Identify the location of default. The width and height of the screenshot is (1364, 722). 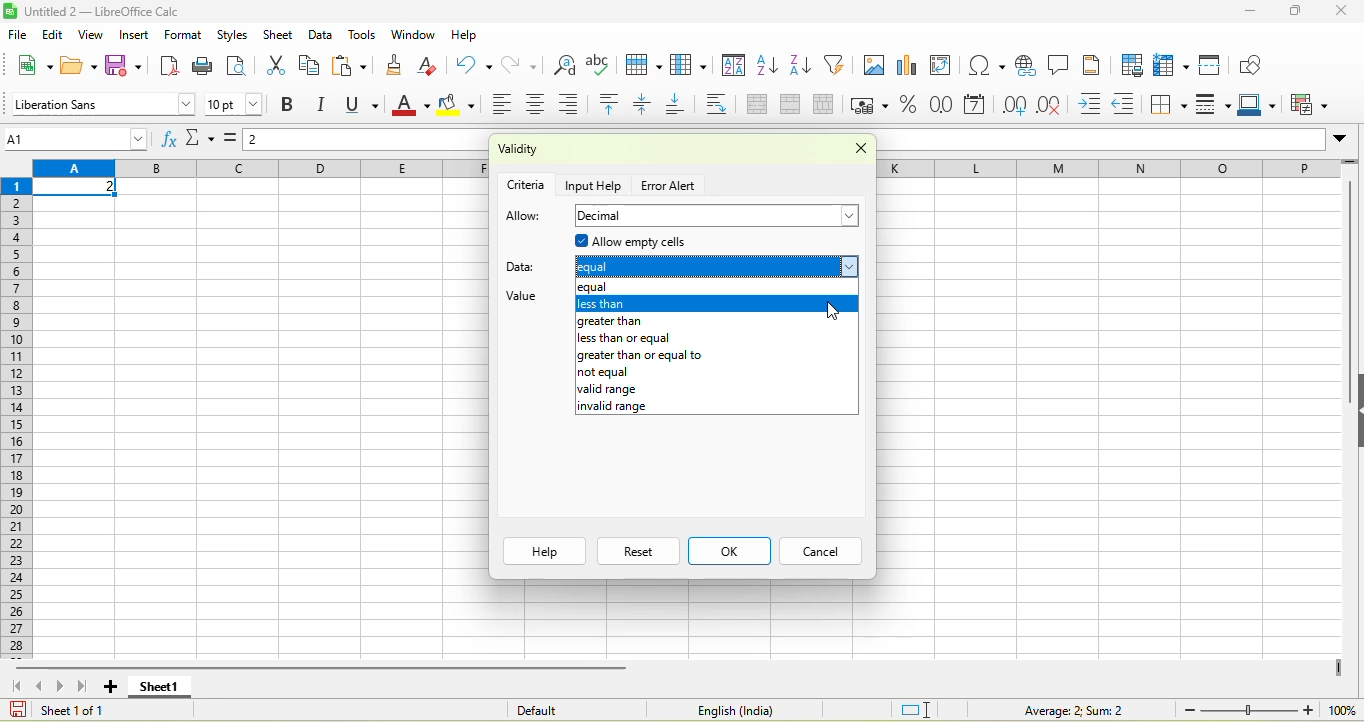
(563, 709).